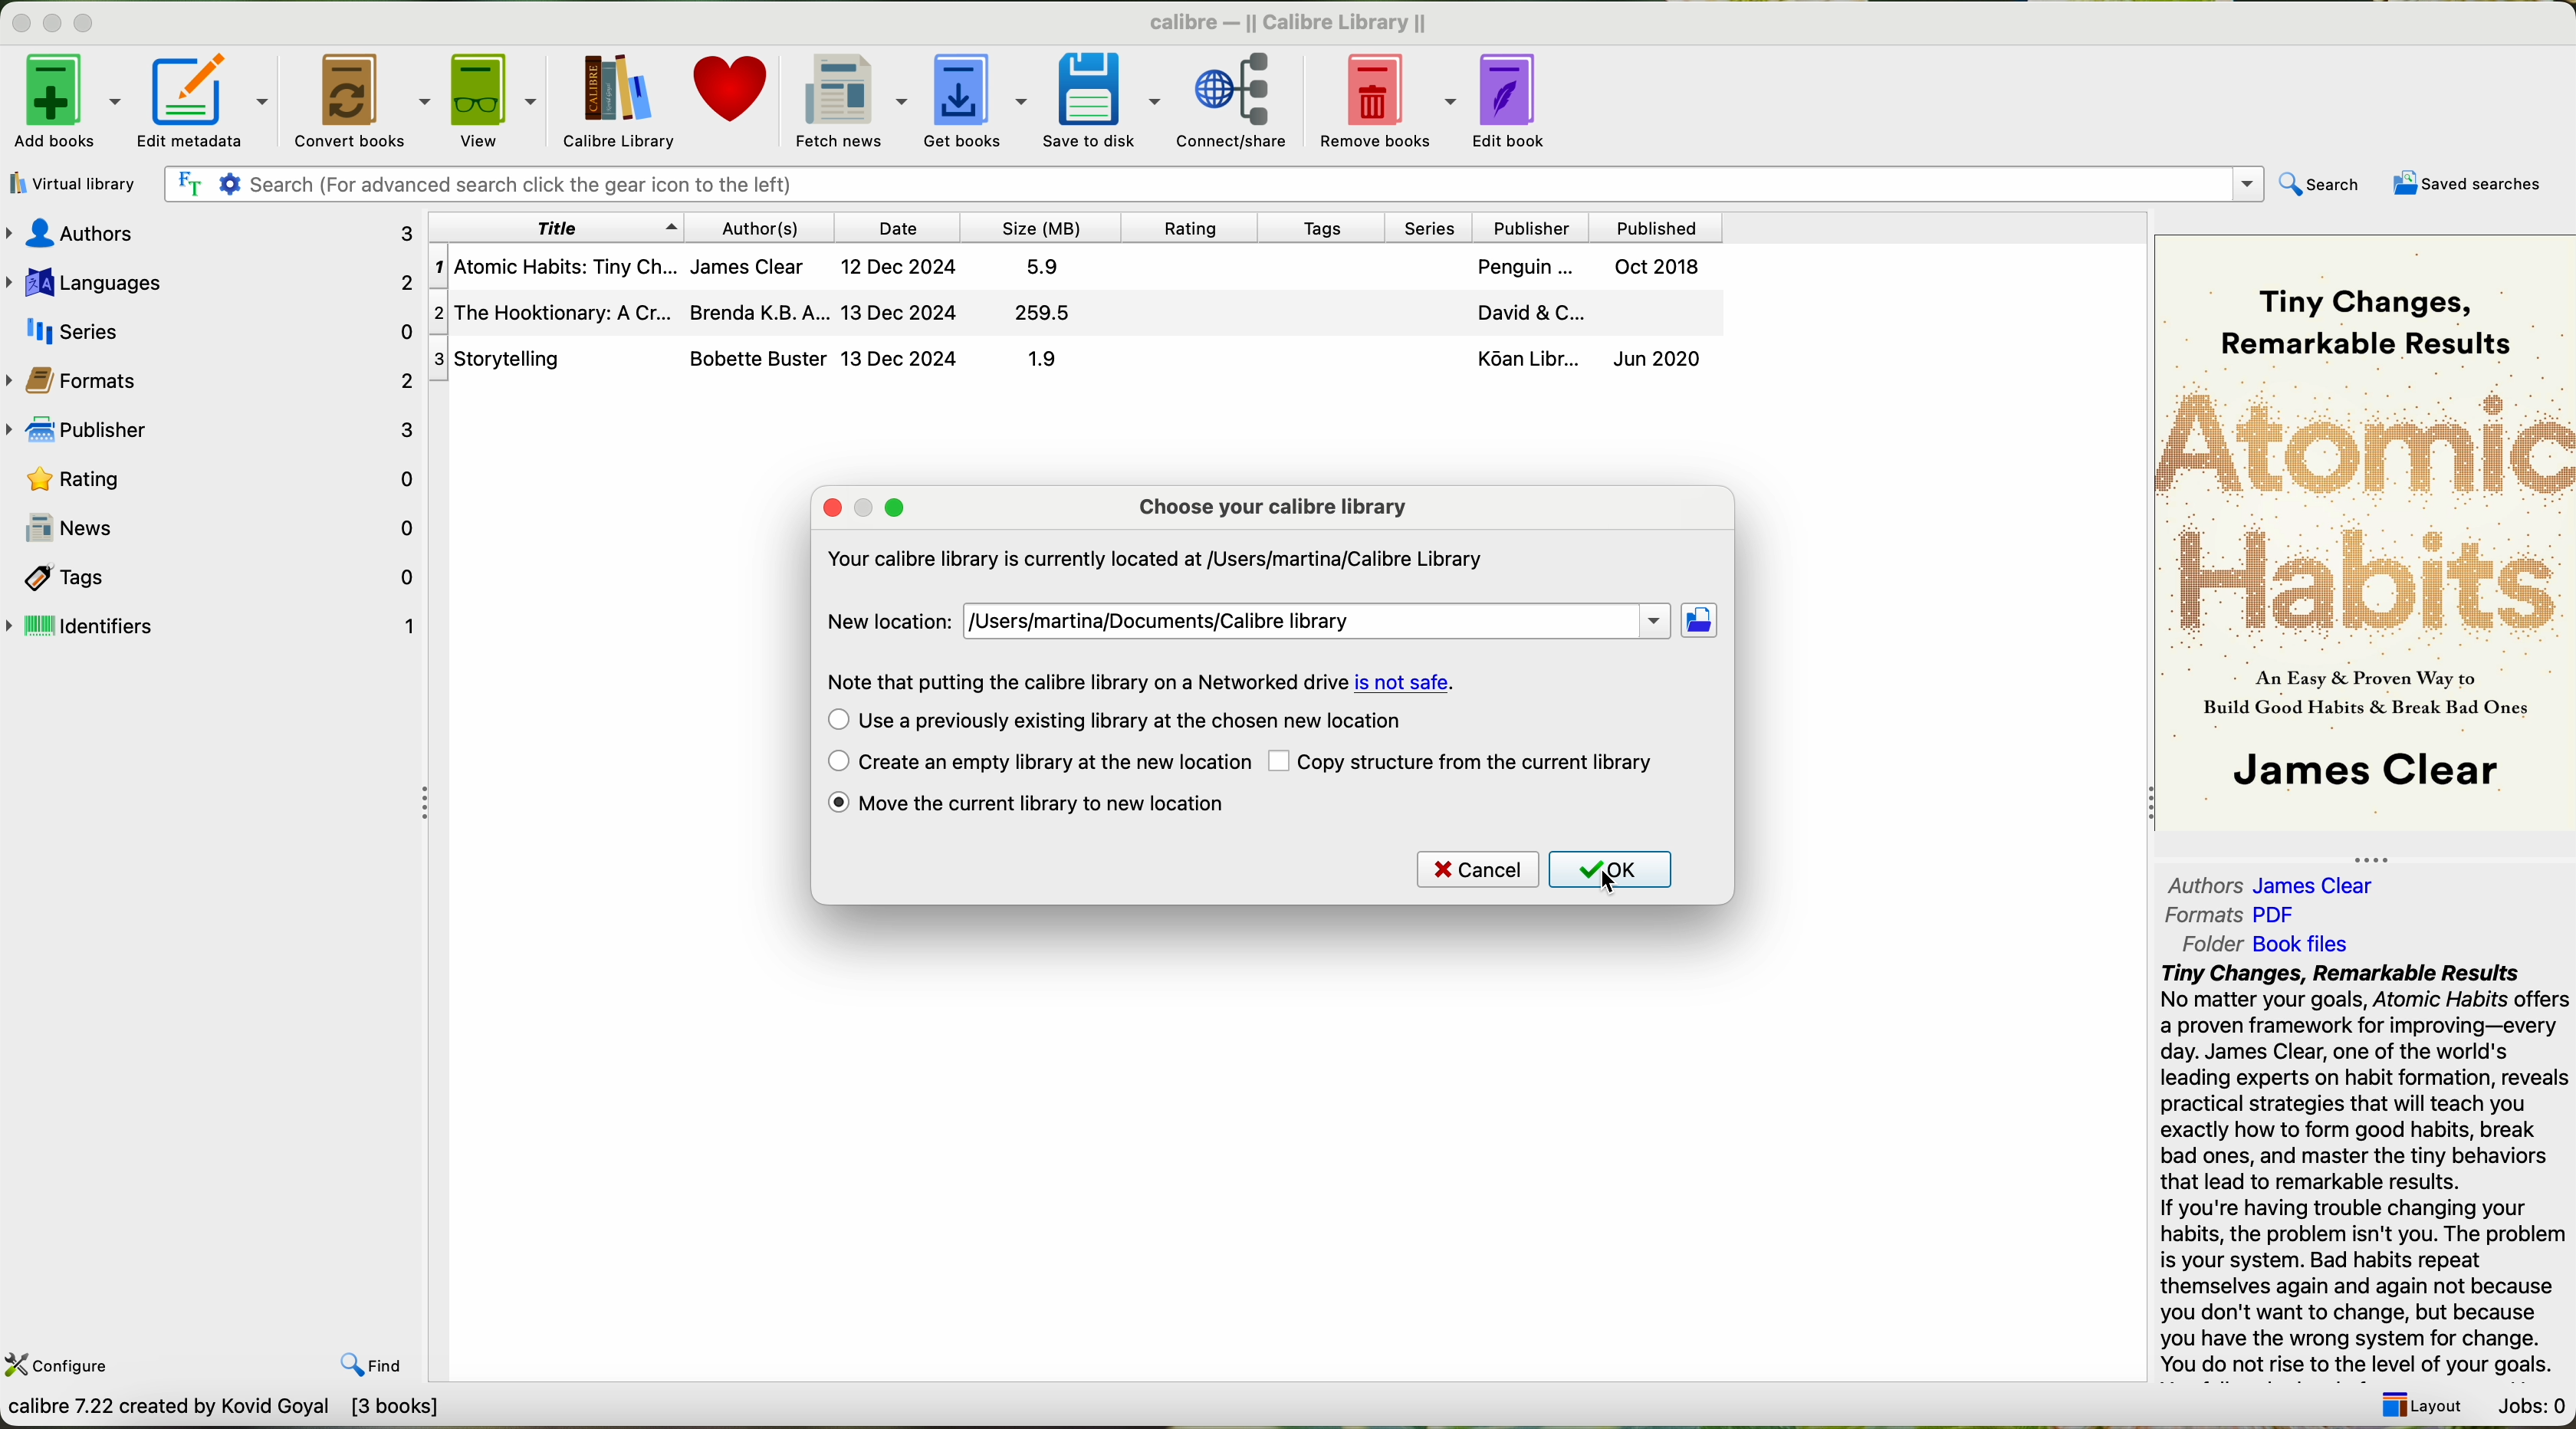 Image resolution: width=2576 pixels, height=1429 pixels. Describe the element at coordinates (1654, 225) in the screenshot. I see `published` at that location.